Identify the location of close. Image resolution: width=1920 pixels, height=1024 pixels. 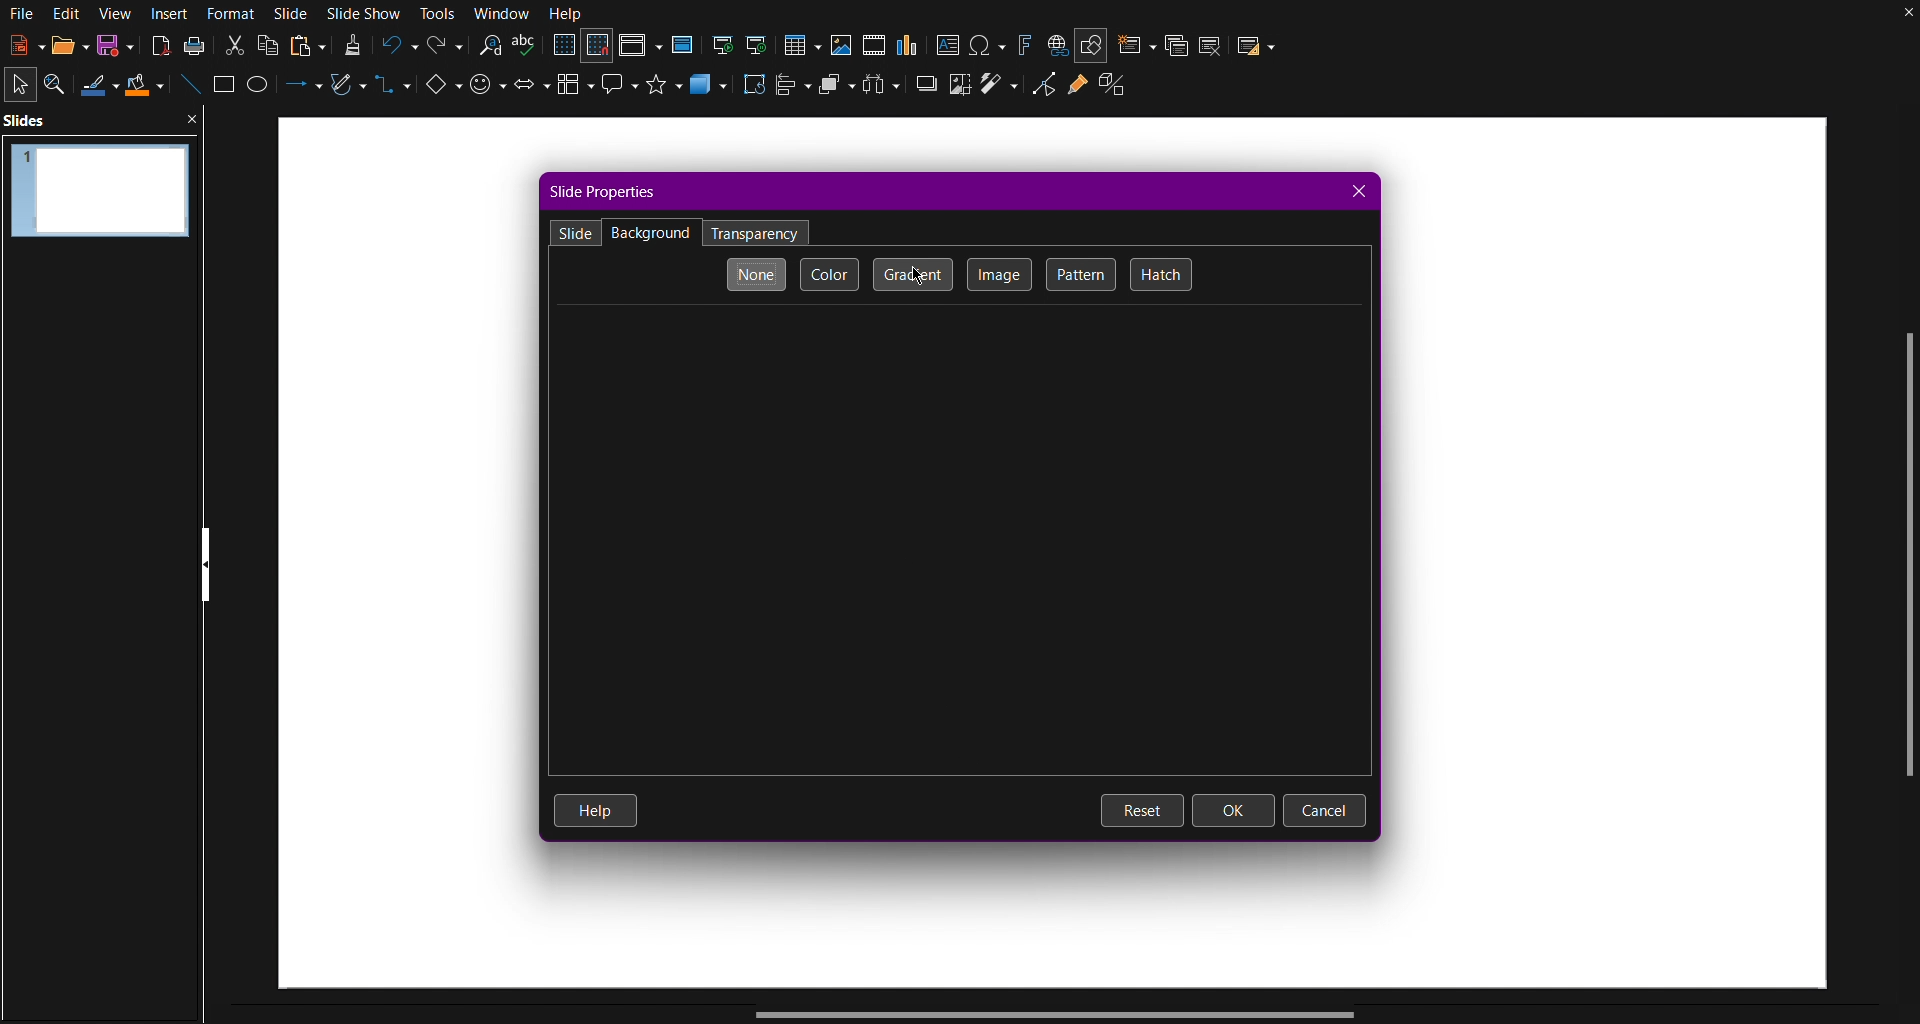
(195, 120).